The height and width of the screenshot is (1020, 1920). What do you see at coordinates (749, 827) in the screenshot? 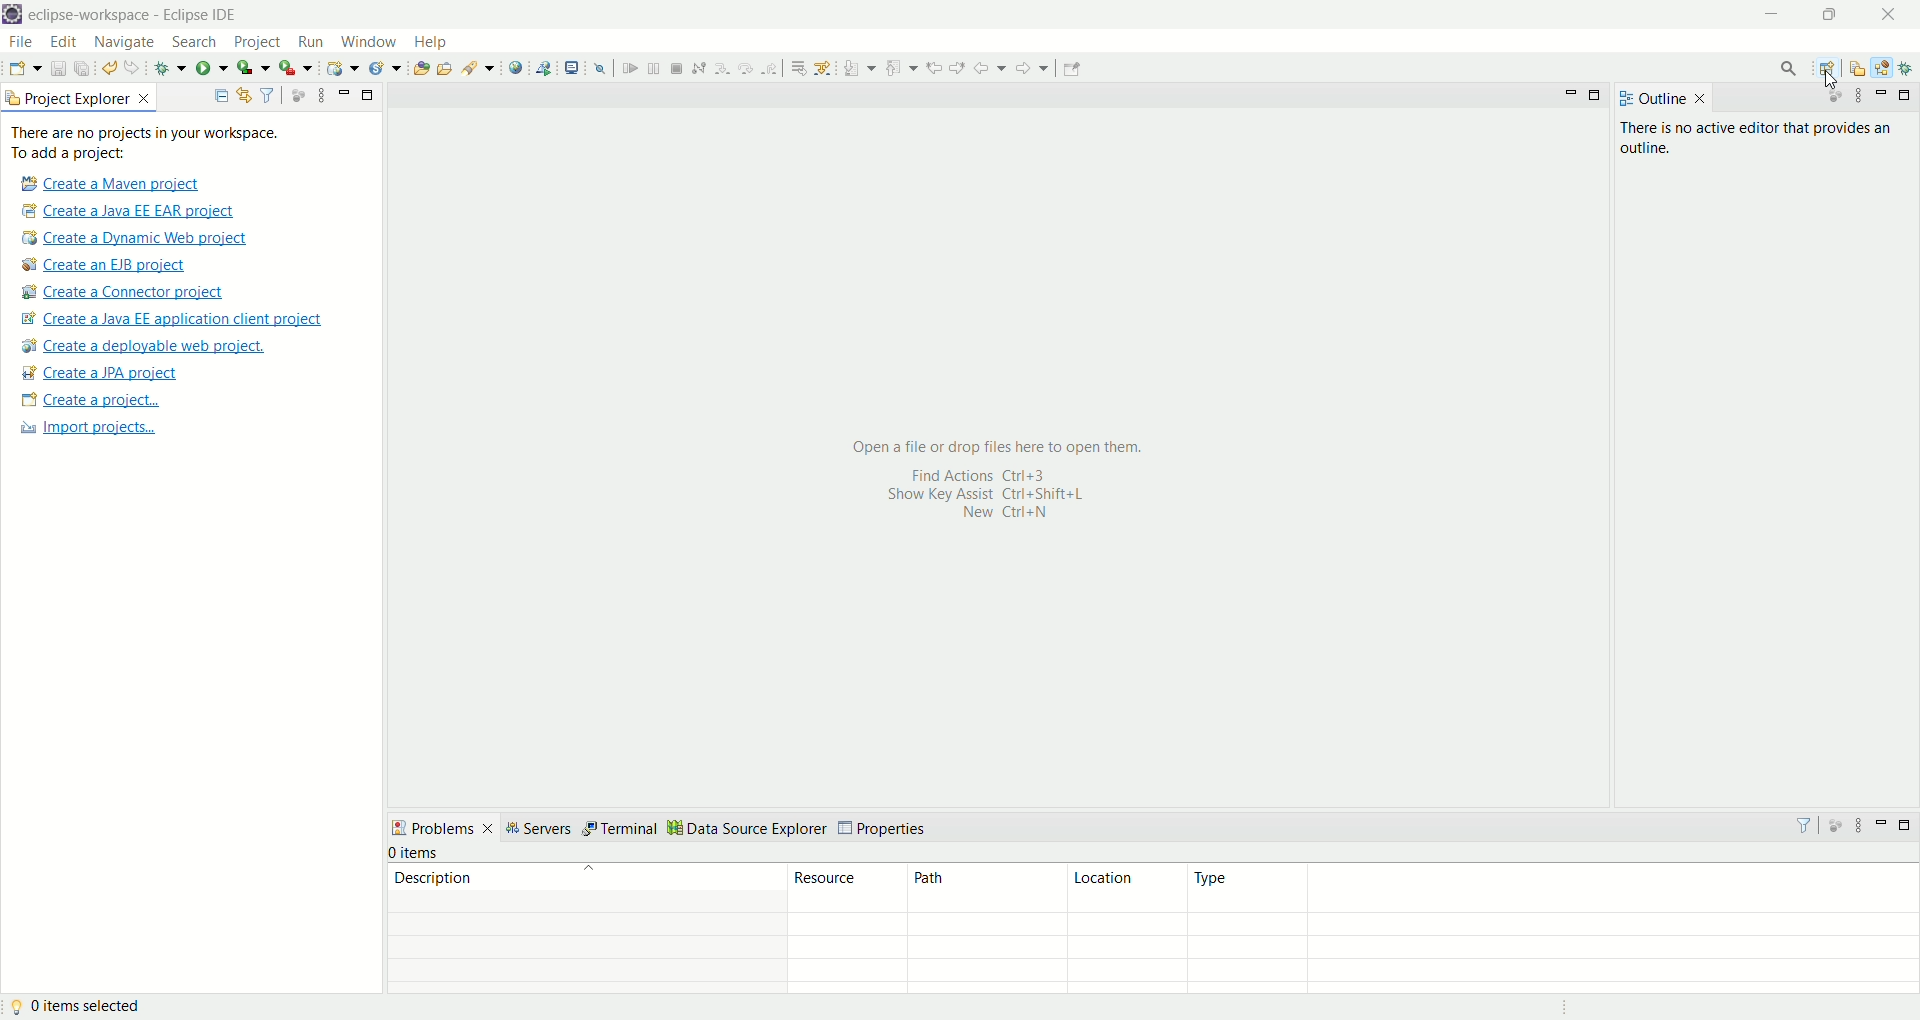
I see `data source explorer` at bounding box center [749, 827].